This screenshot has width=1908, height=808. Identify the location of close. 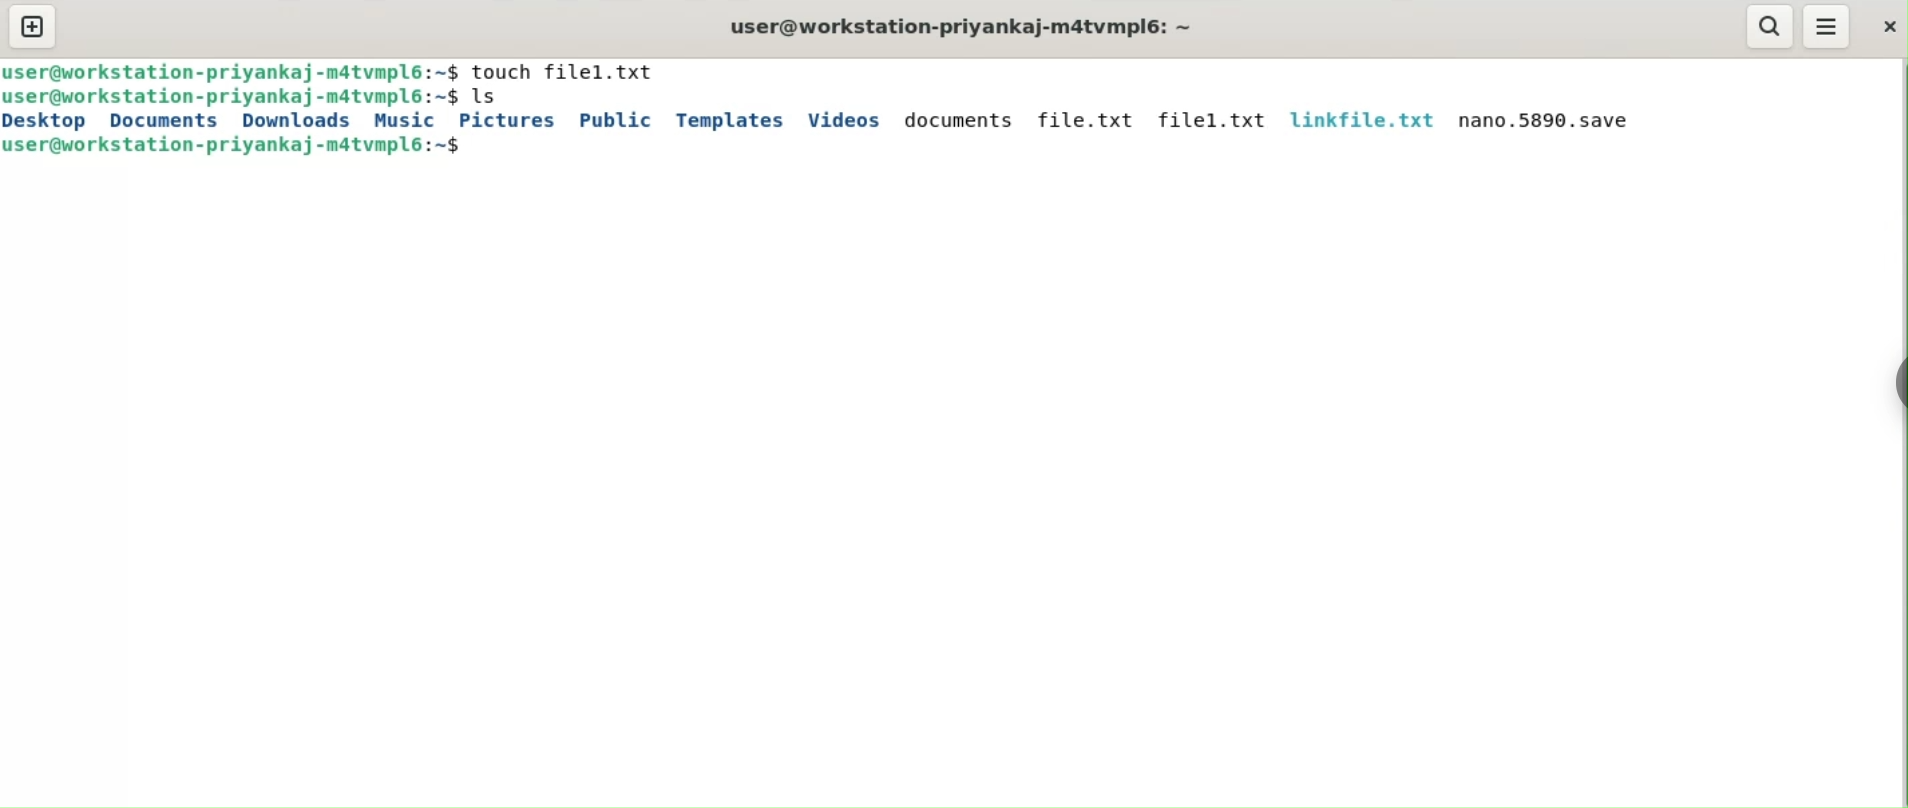
(1891, 29).